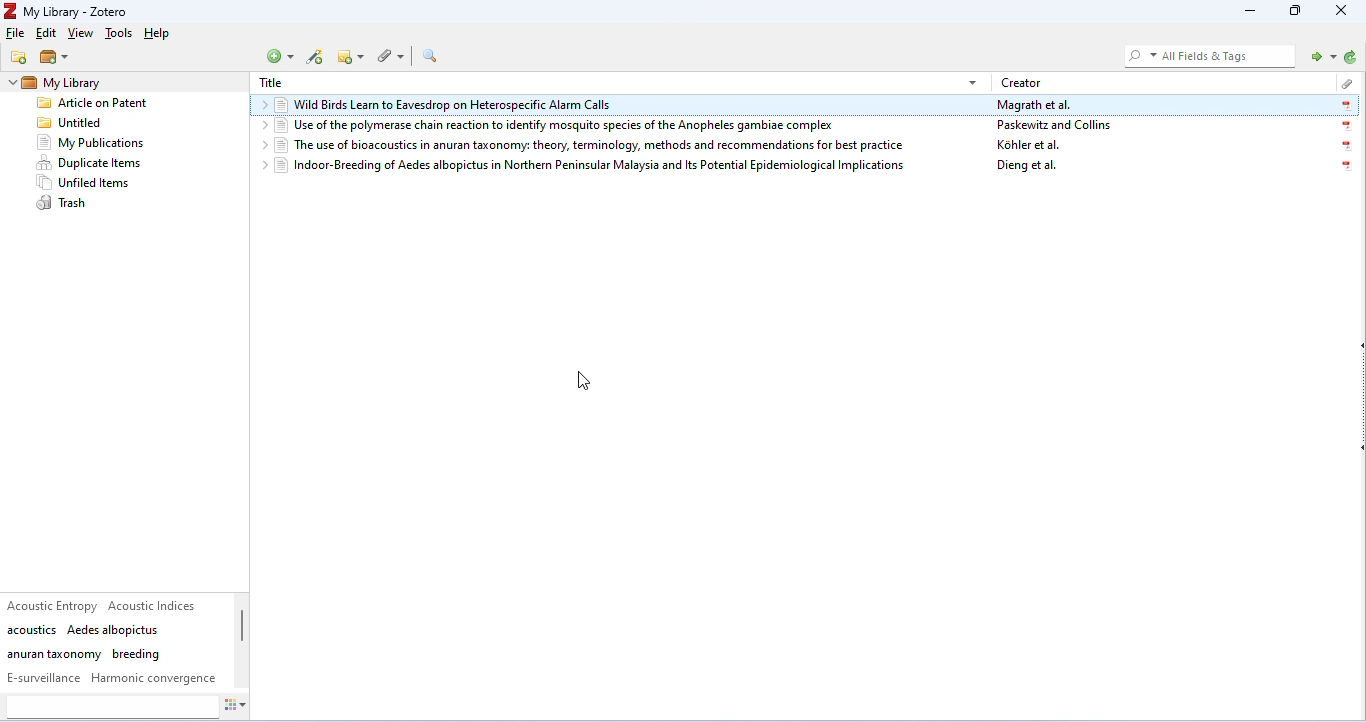 This screenshot has height=722, width=1366. I want to click on drop down, so click(263, 105).